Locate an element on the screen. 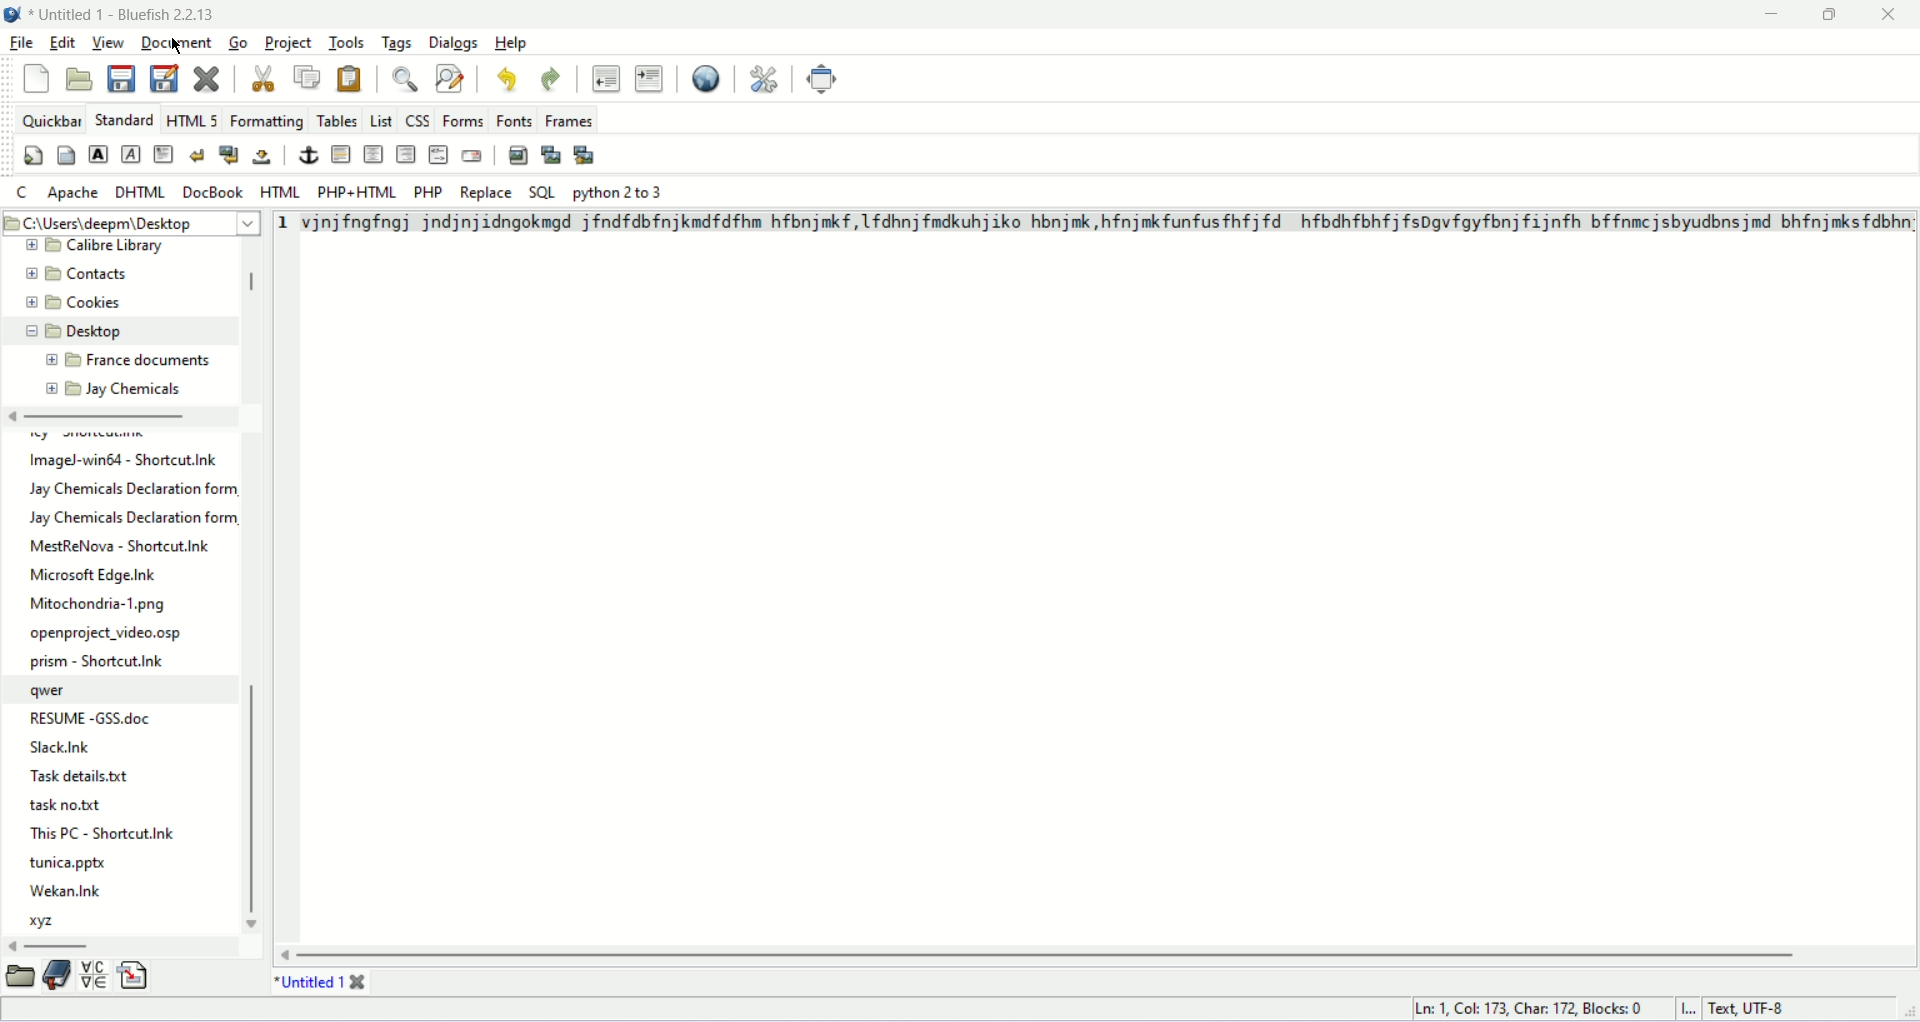  charmap is located at coordinates (95, 977).